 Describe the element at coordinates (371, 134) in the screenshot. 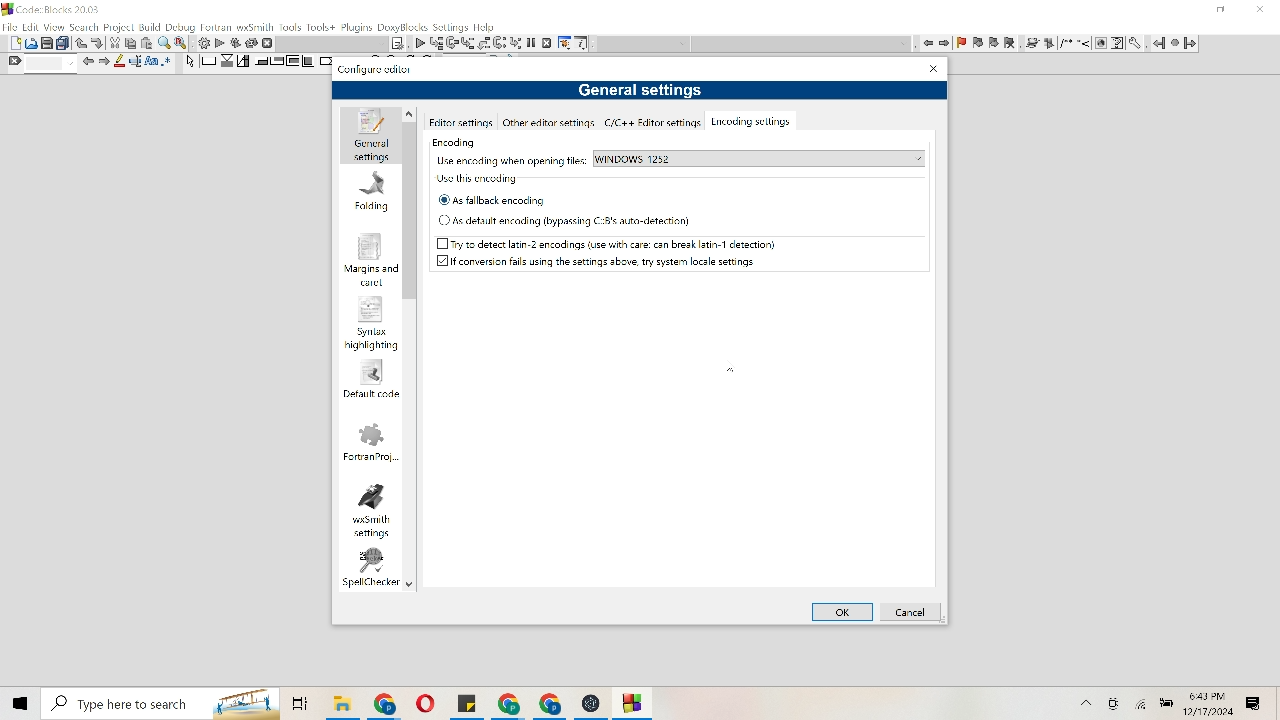

I see `General settings` at that location.